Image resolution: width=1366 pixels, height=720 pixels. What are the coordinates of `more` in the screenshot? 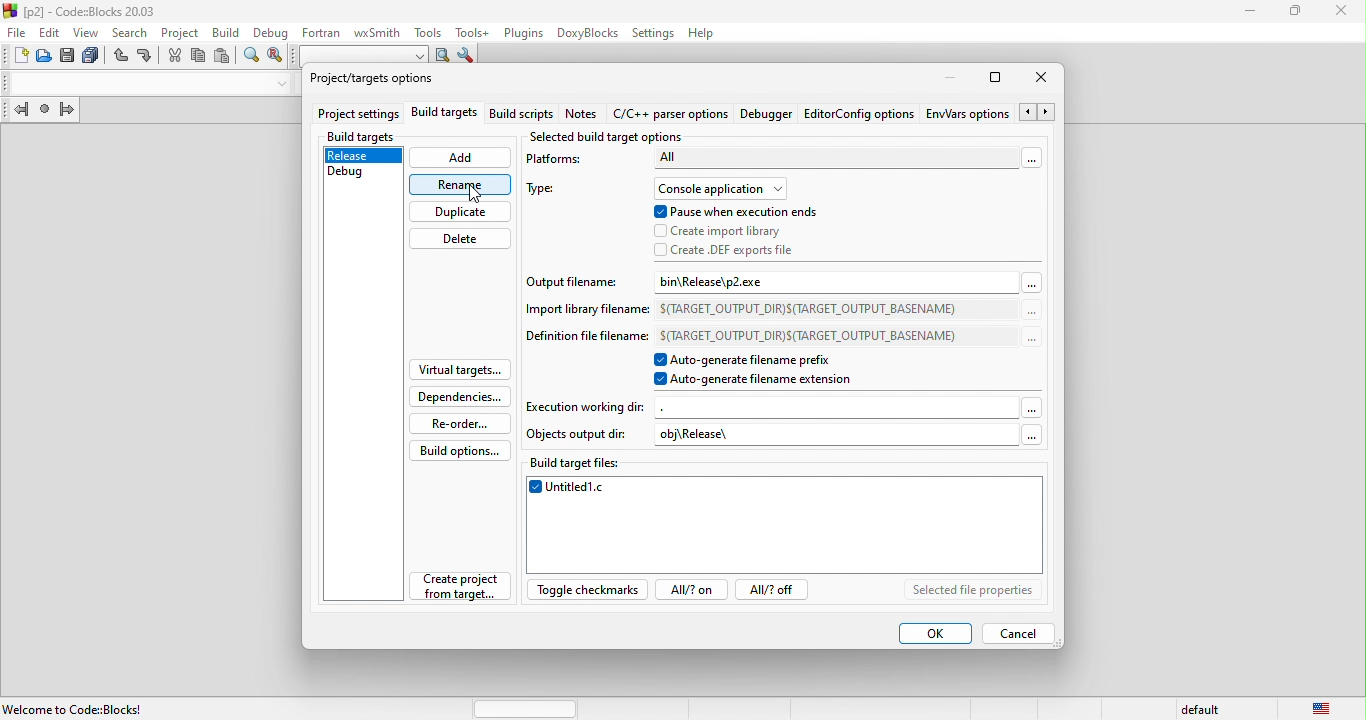 It's located at (1030, 338).